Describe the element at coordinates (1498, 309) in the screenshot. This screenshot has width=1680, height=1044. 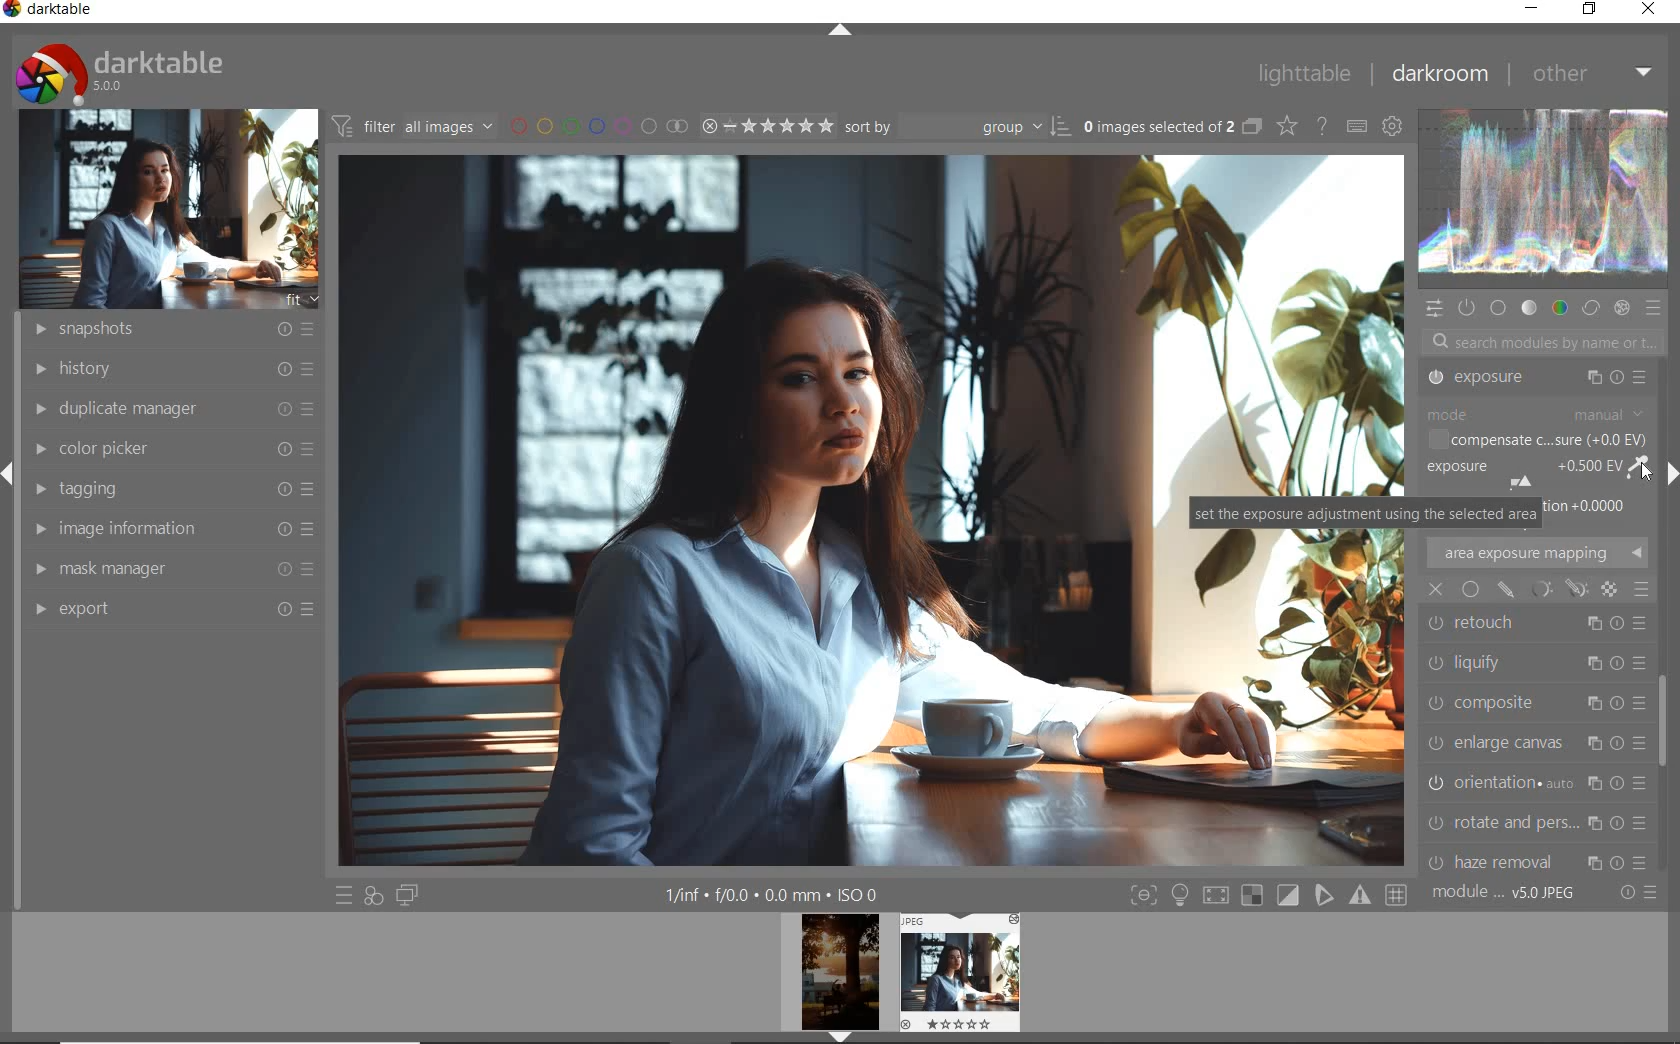
I see `BASE` at that location.